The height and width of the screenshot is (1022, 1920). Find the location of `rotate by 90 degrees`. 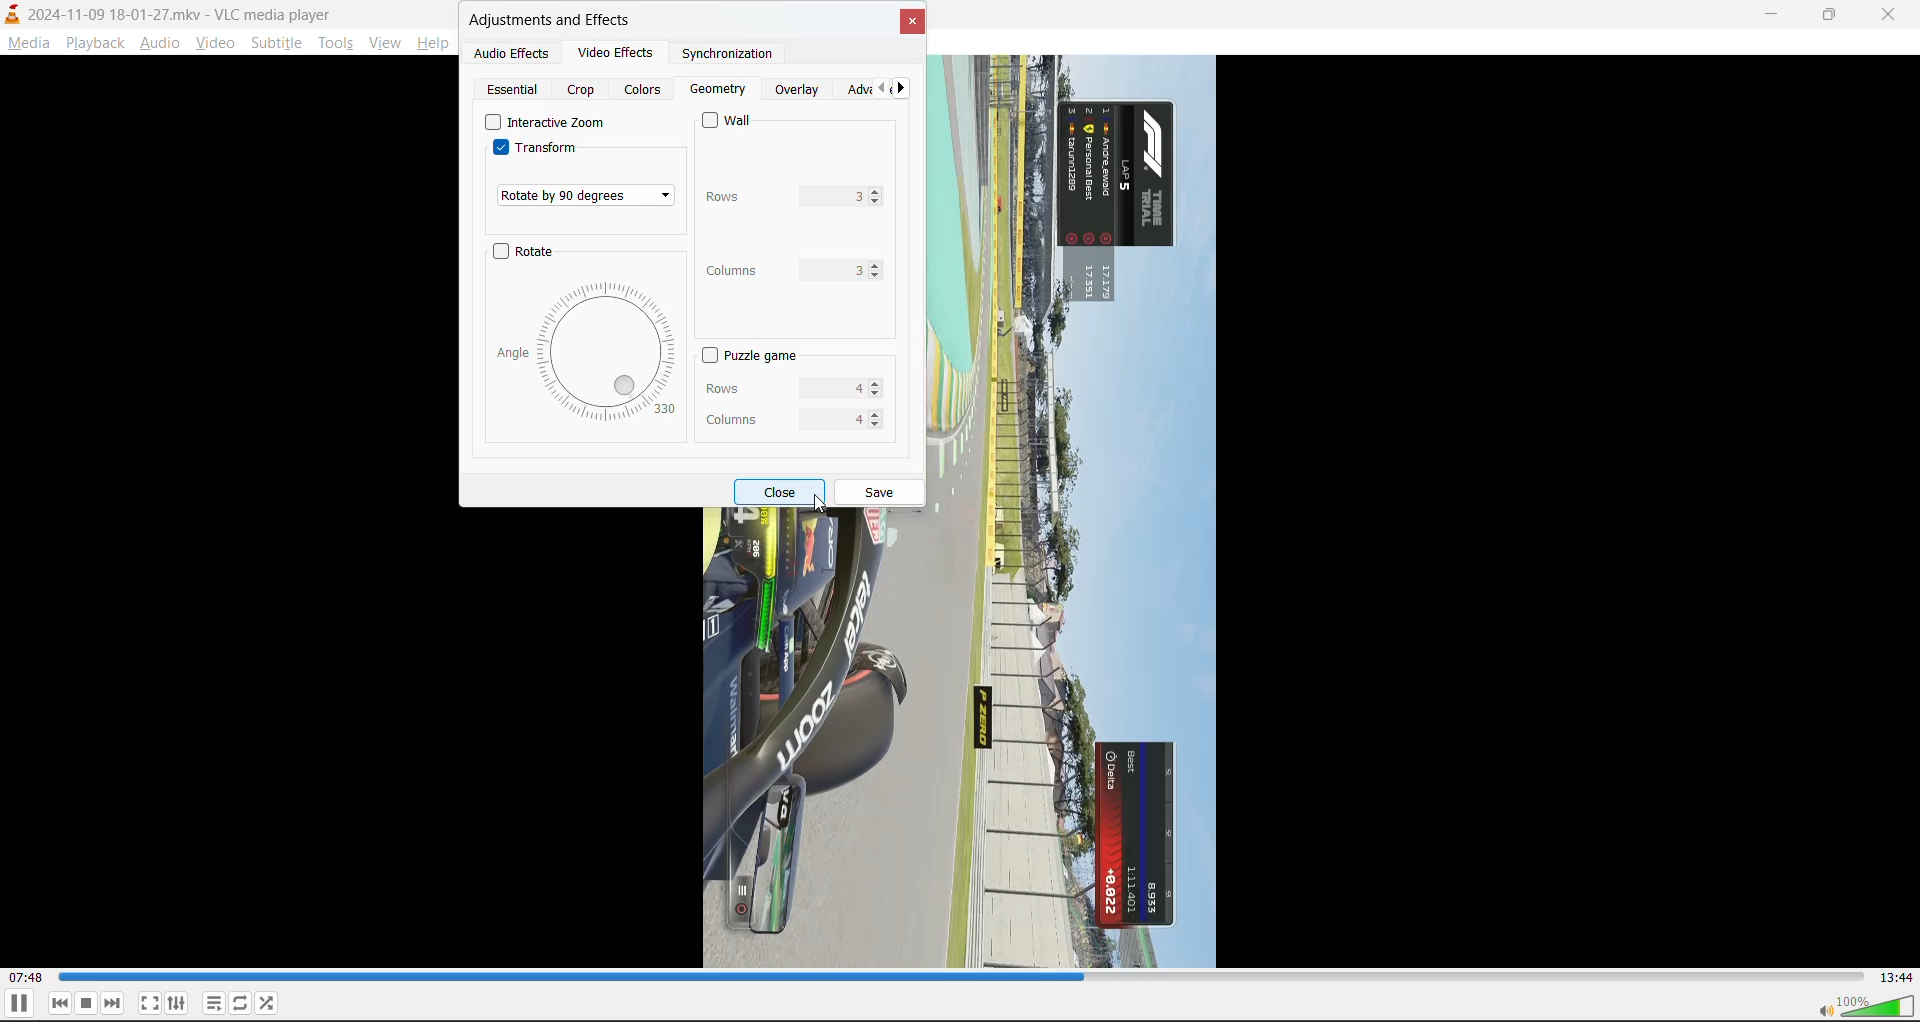

rotate by 90 degrees is located at coordinates (589, 196).